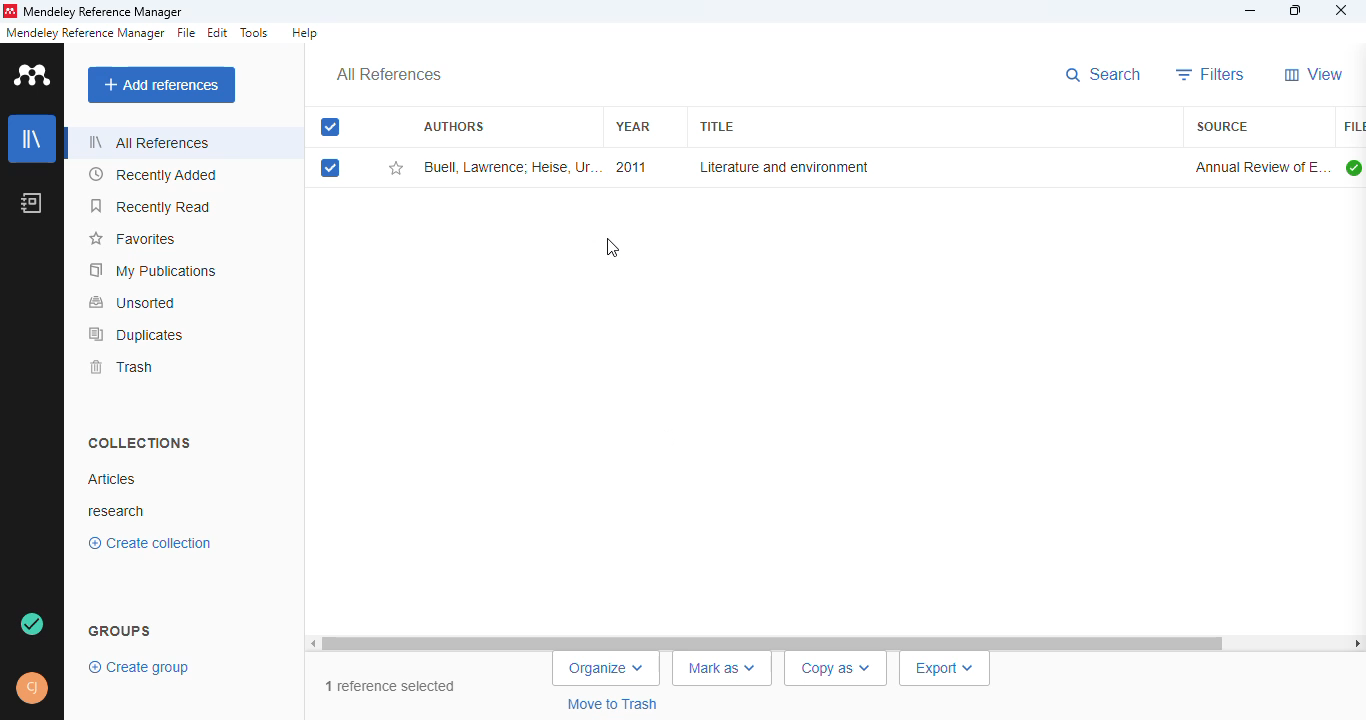 This screenshot has width=1366, height=720. Describe the element at coordinates (32, 625) in the screenshot. I see `article added to "Articles" collection` at that location.